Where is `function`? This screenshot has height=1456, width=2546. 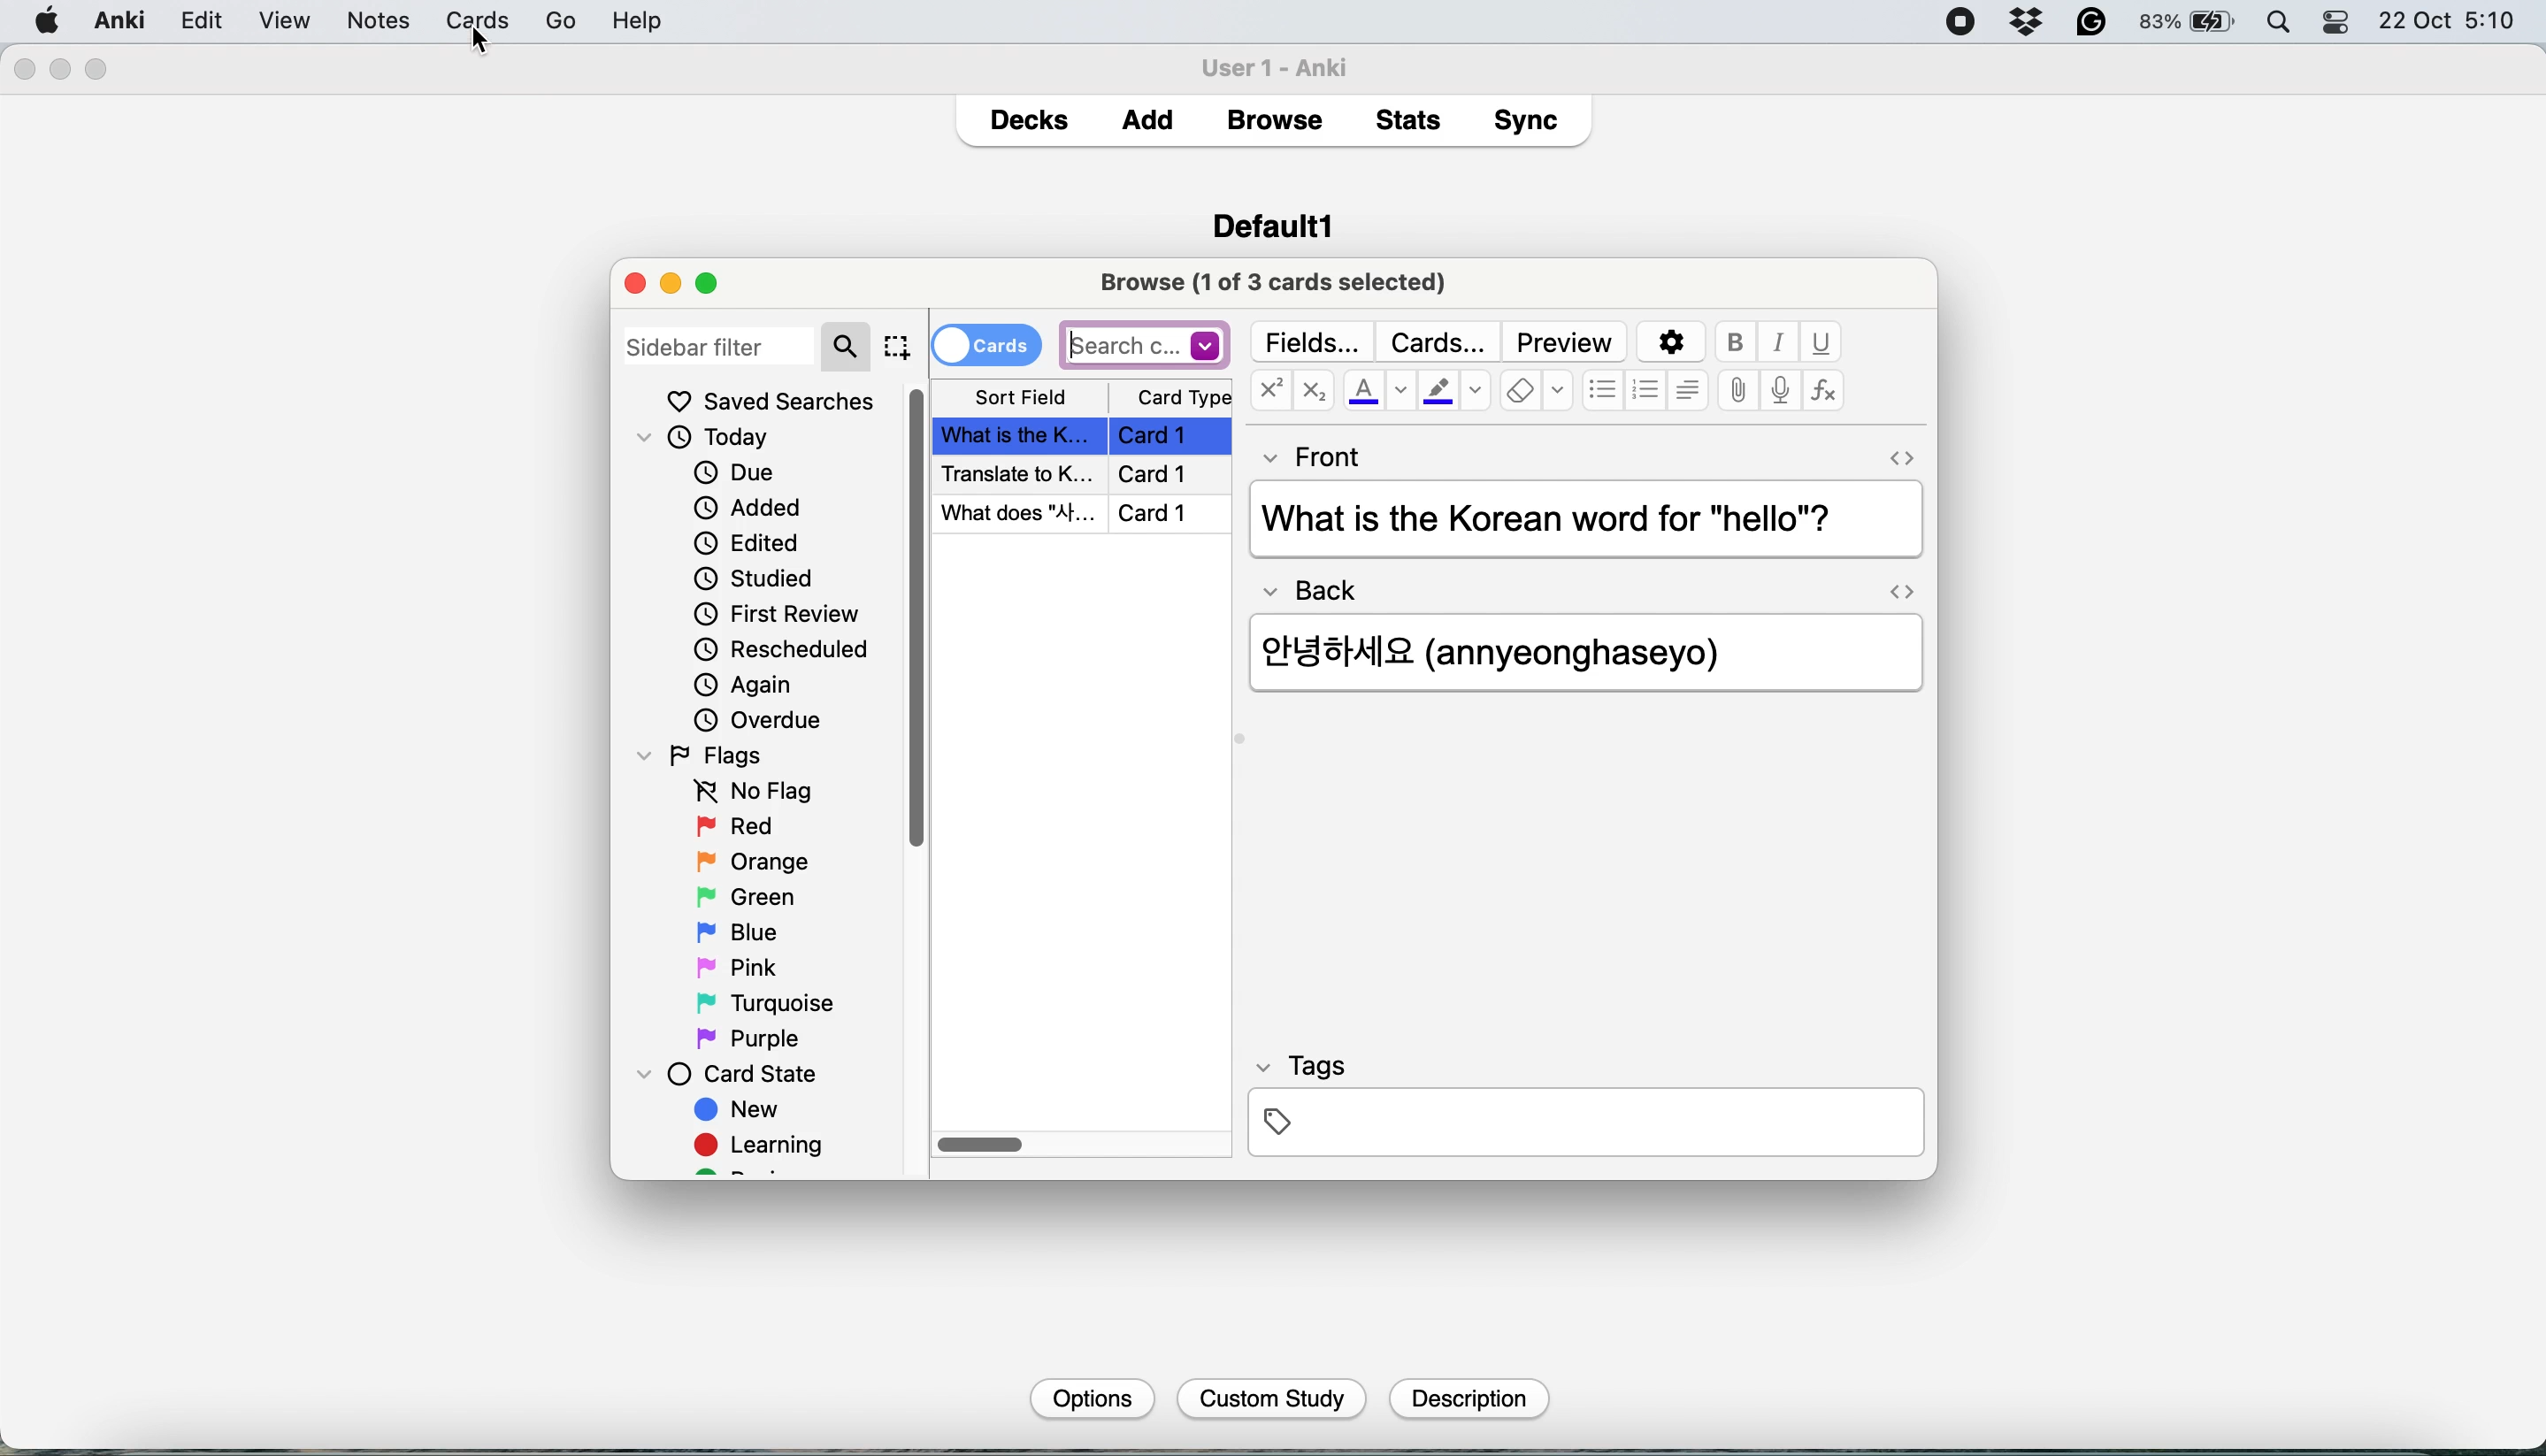 function is located at coordinates (1824, 392).